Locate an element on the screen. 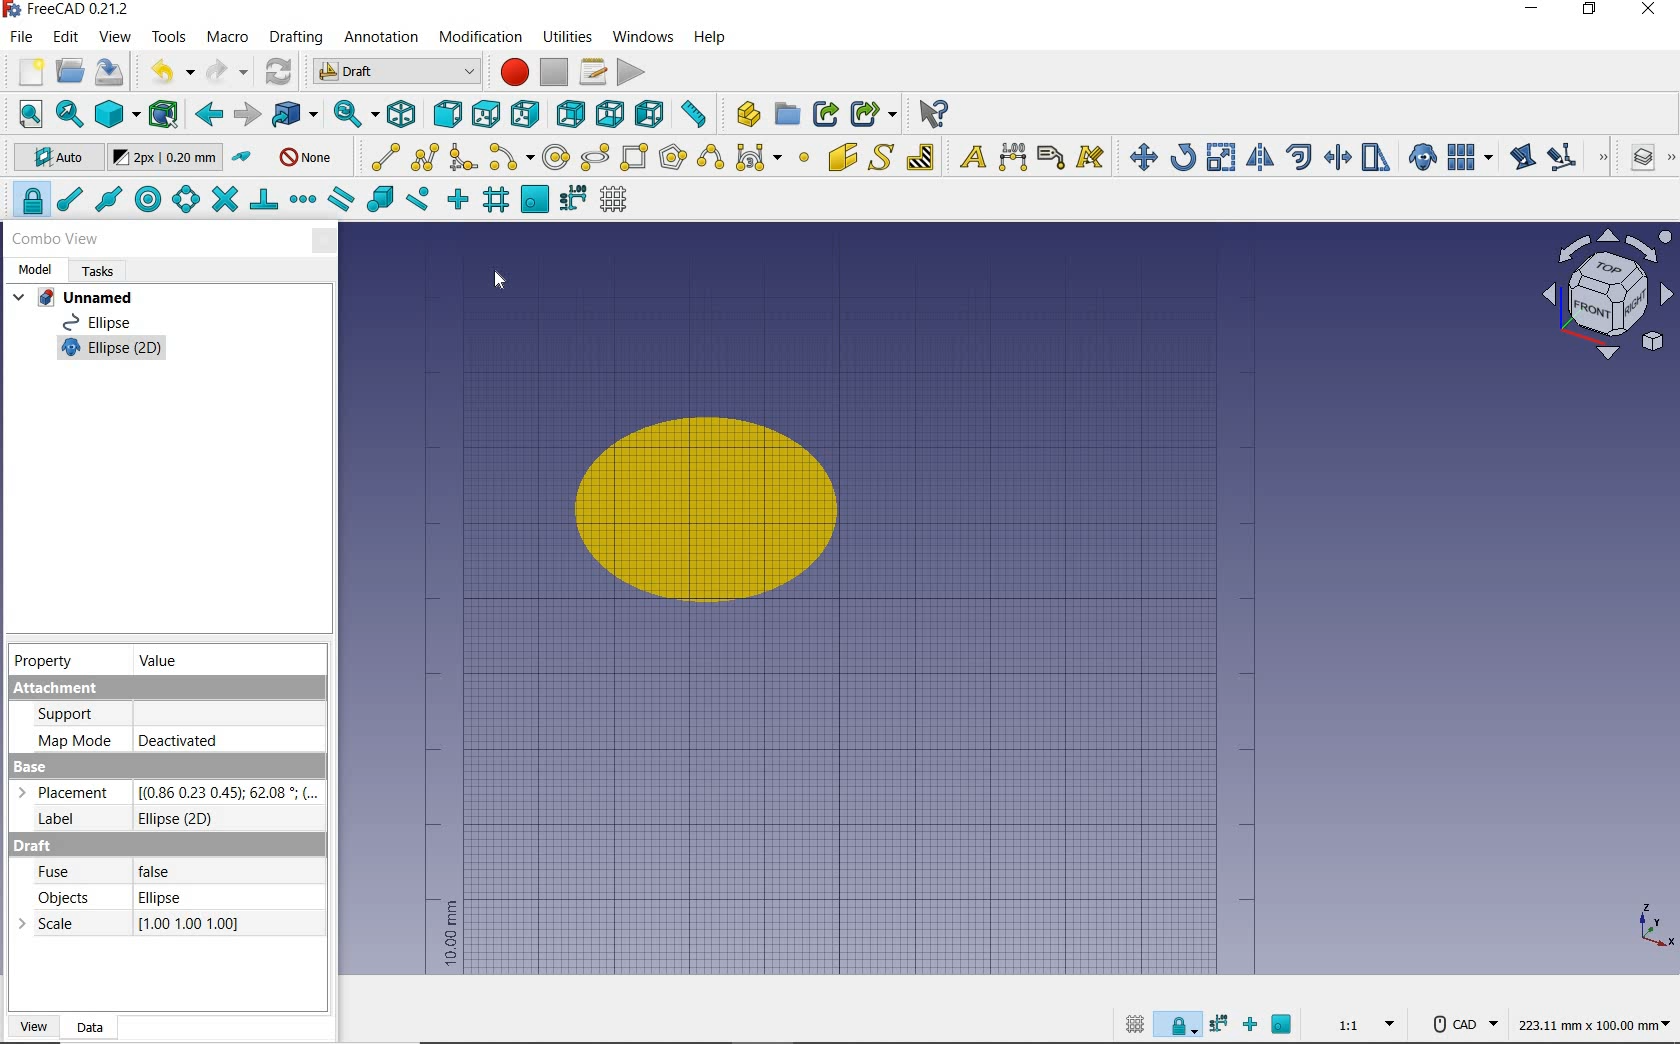 The width and height of the screenshot is (1680, 1044). view options is located at coordinates (1607, 294).